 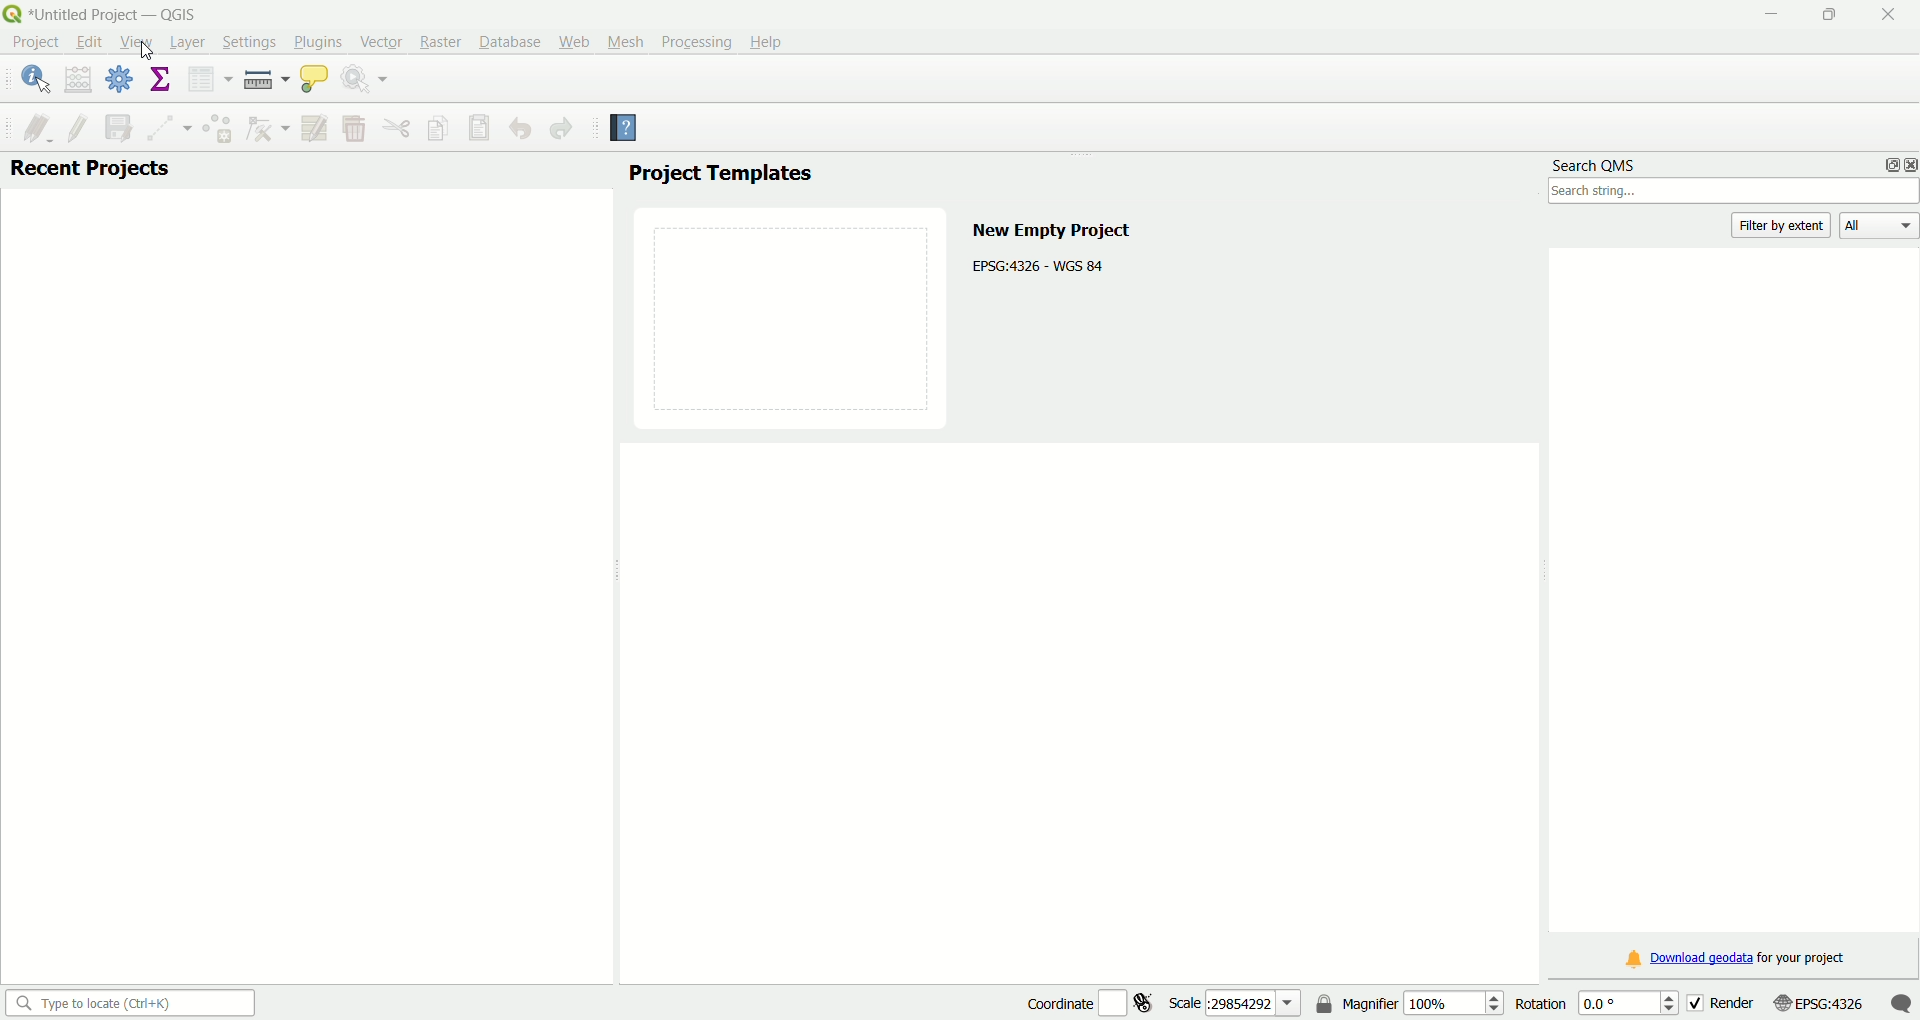 What do you see at coordinates (520, 130) in the screenshot?
I see `undo` at bounding box center [520, 130].